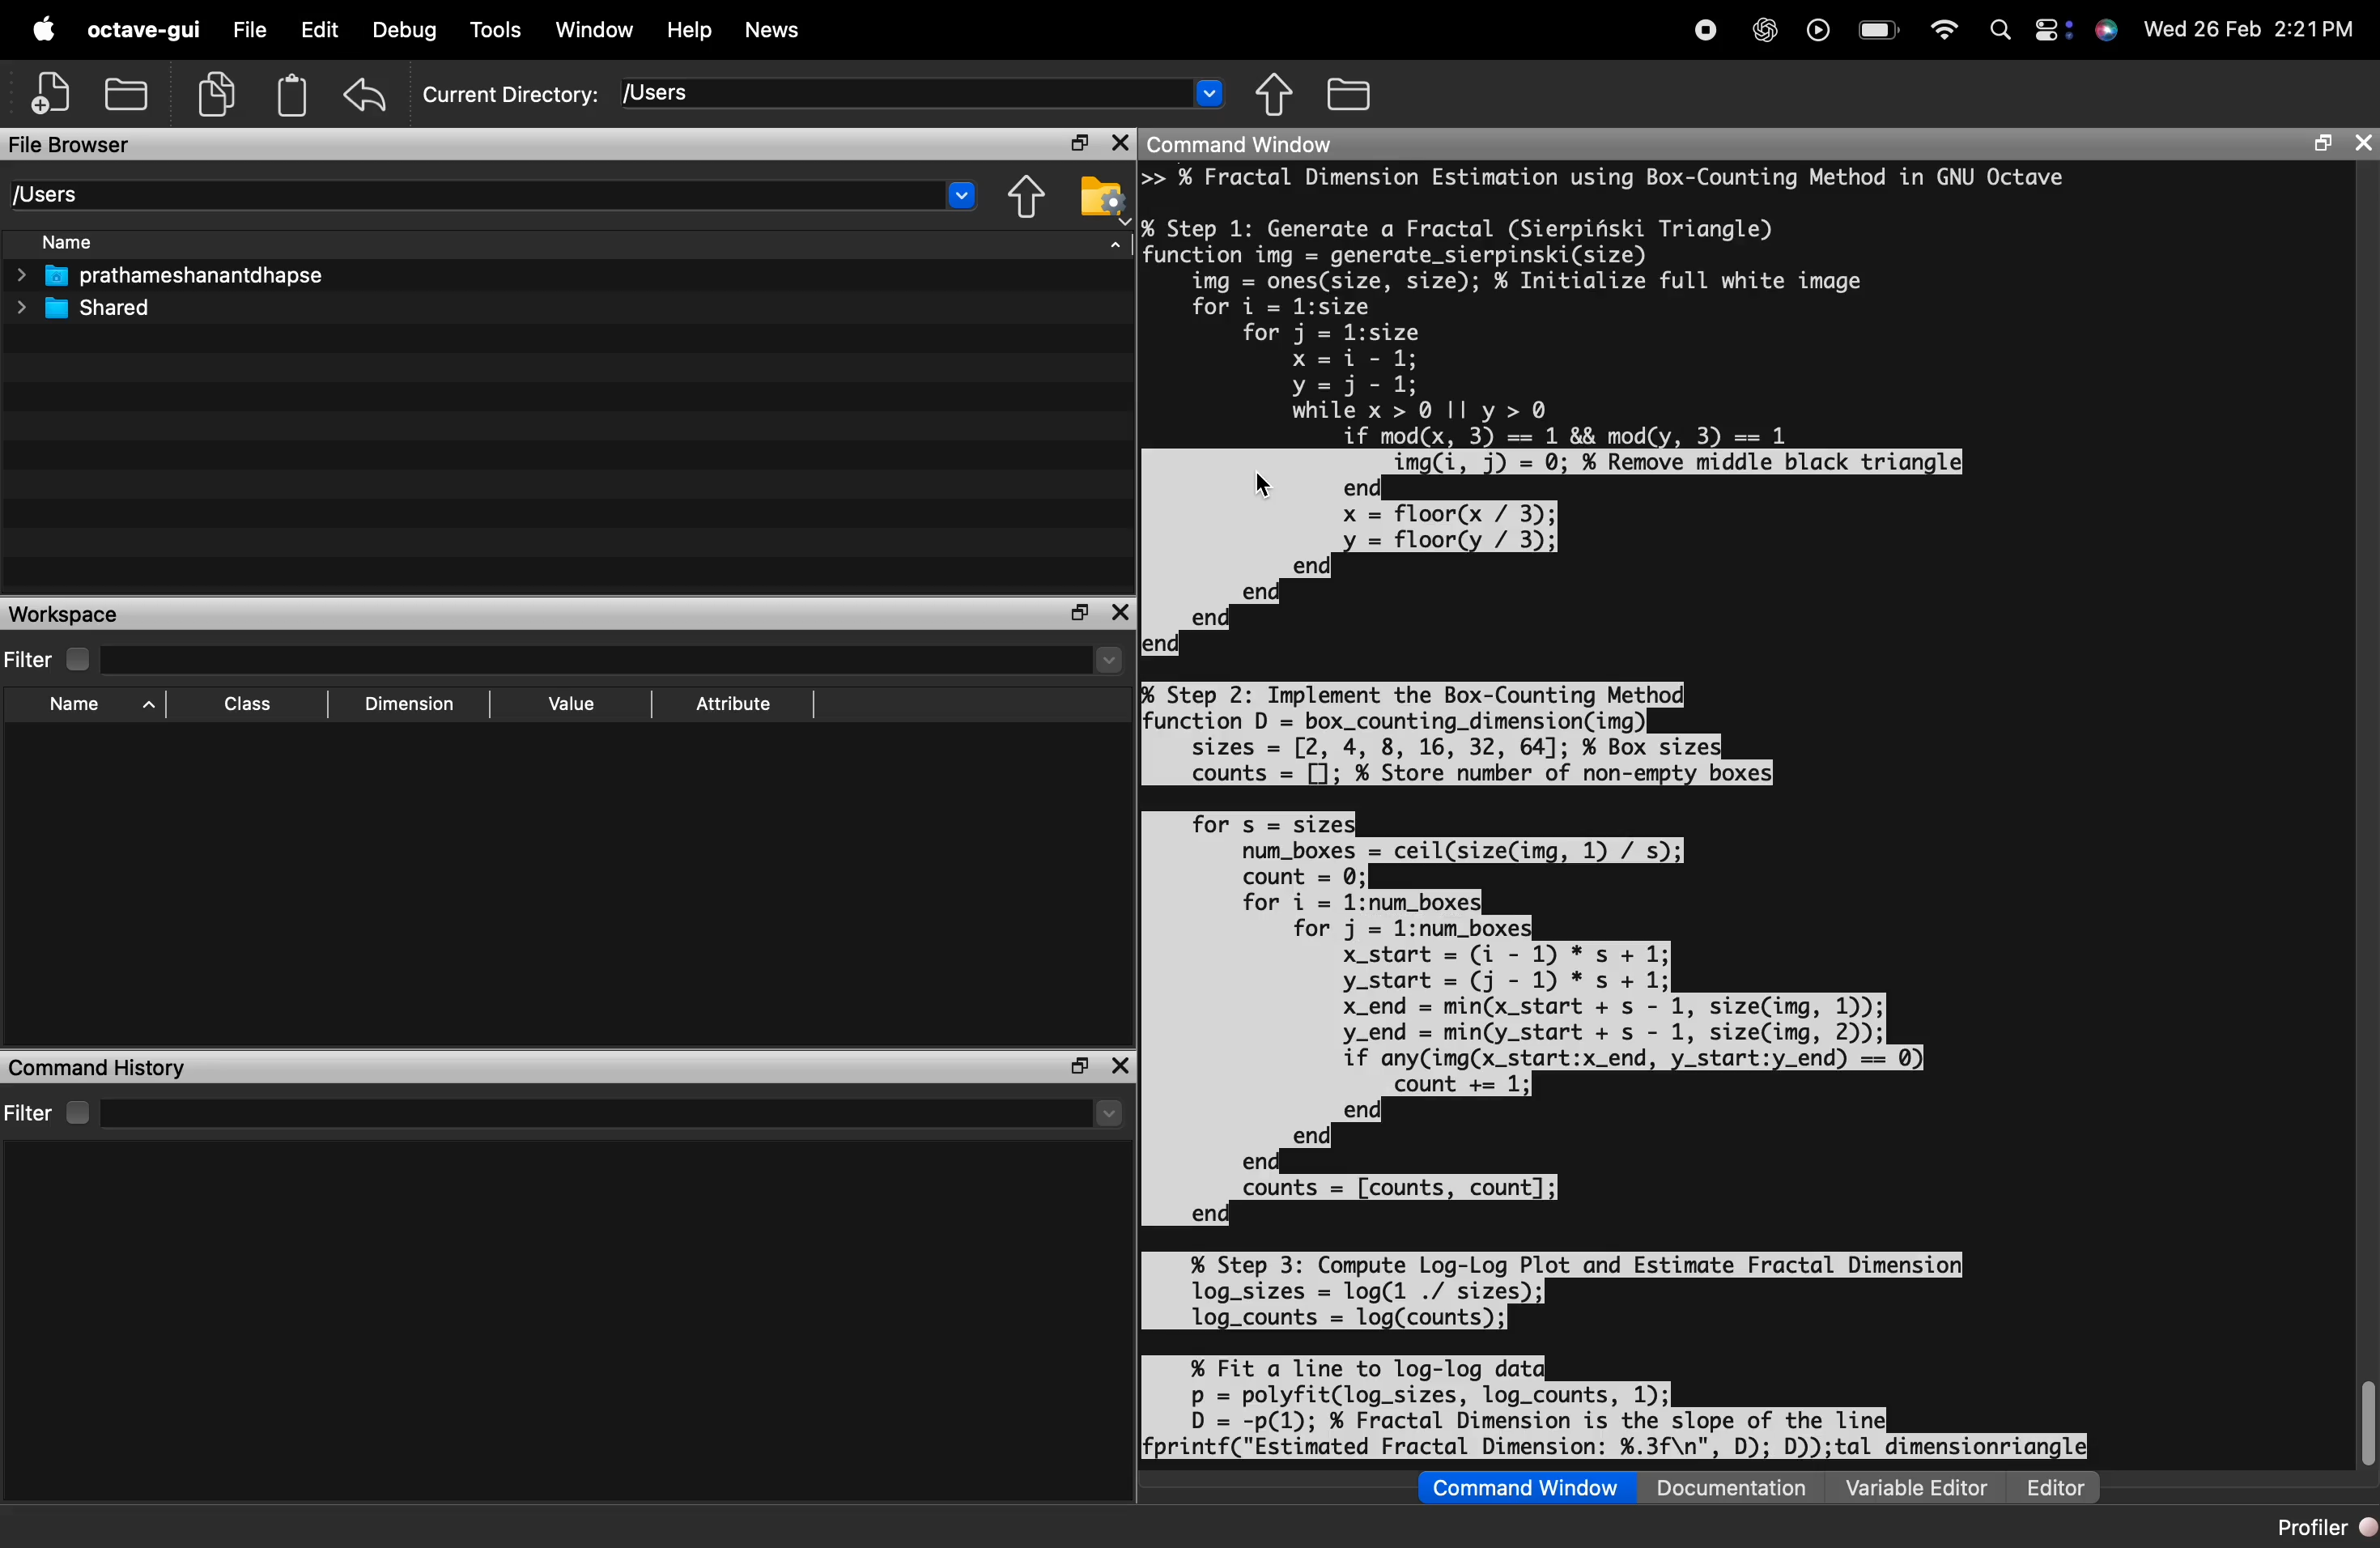  What do you see at coordinates (38, 28) in the screenshot?
I see `logo` at bounding box center [38, 28].